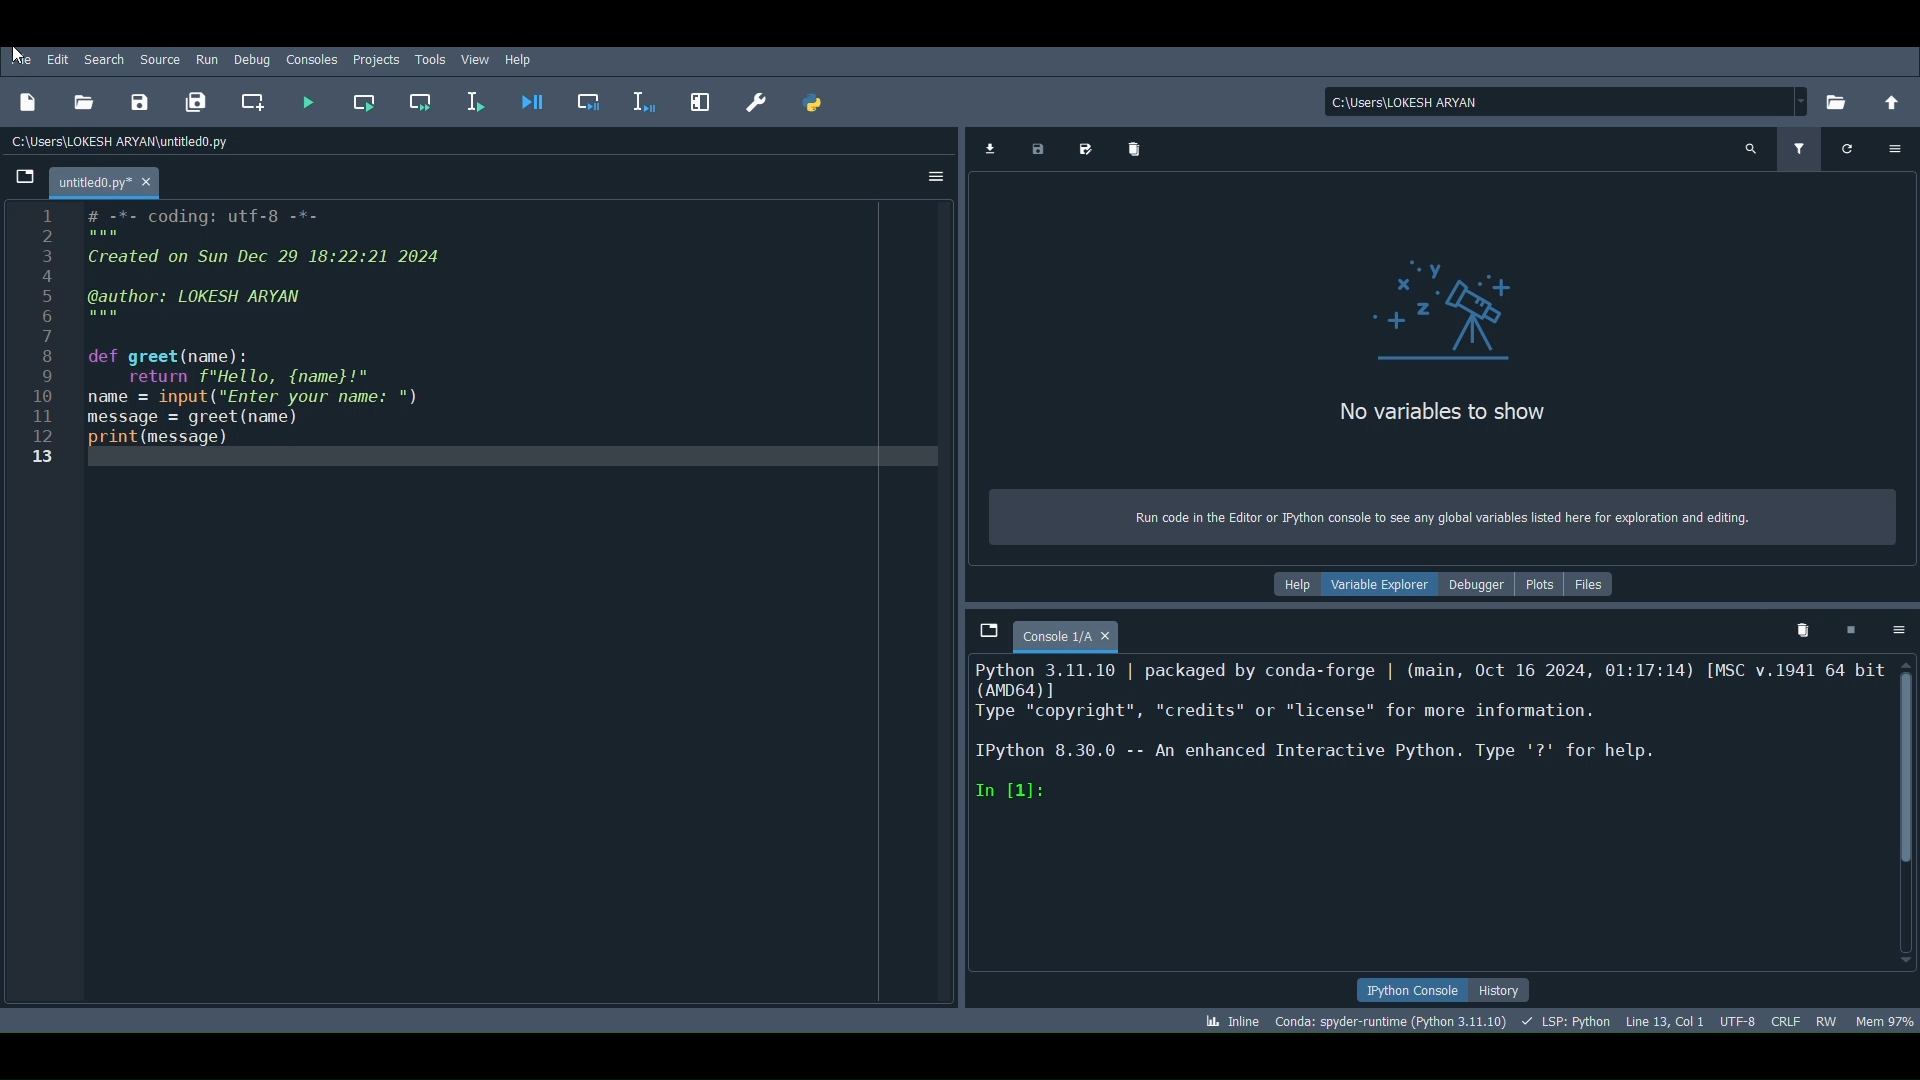 The image size is (1920, 1080). I want to click on Interrupt kernel, so click(1855, 628).